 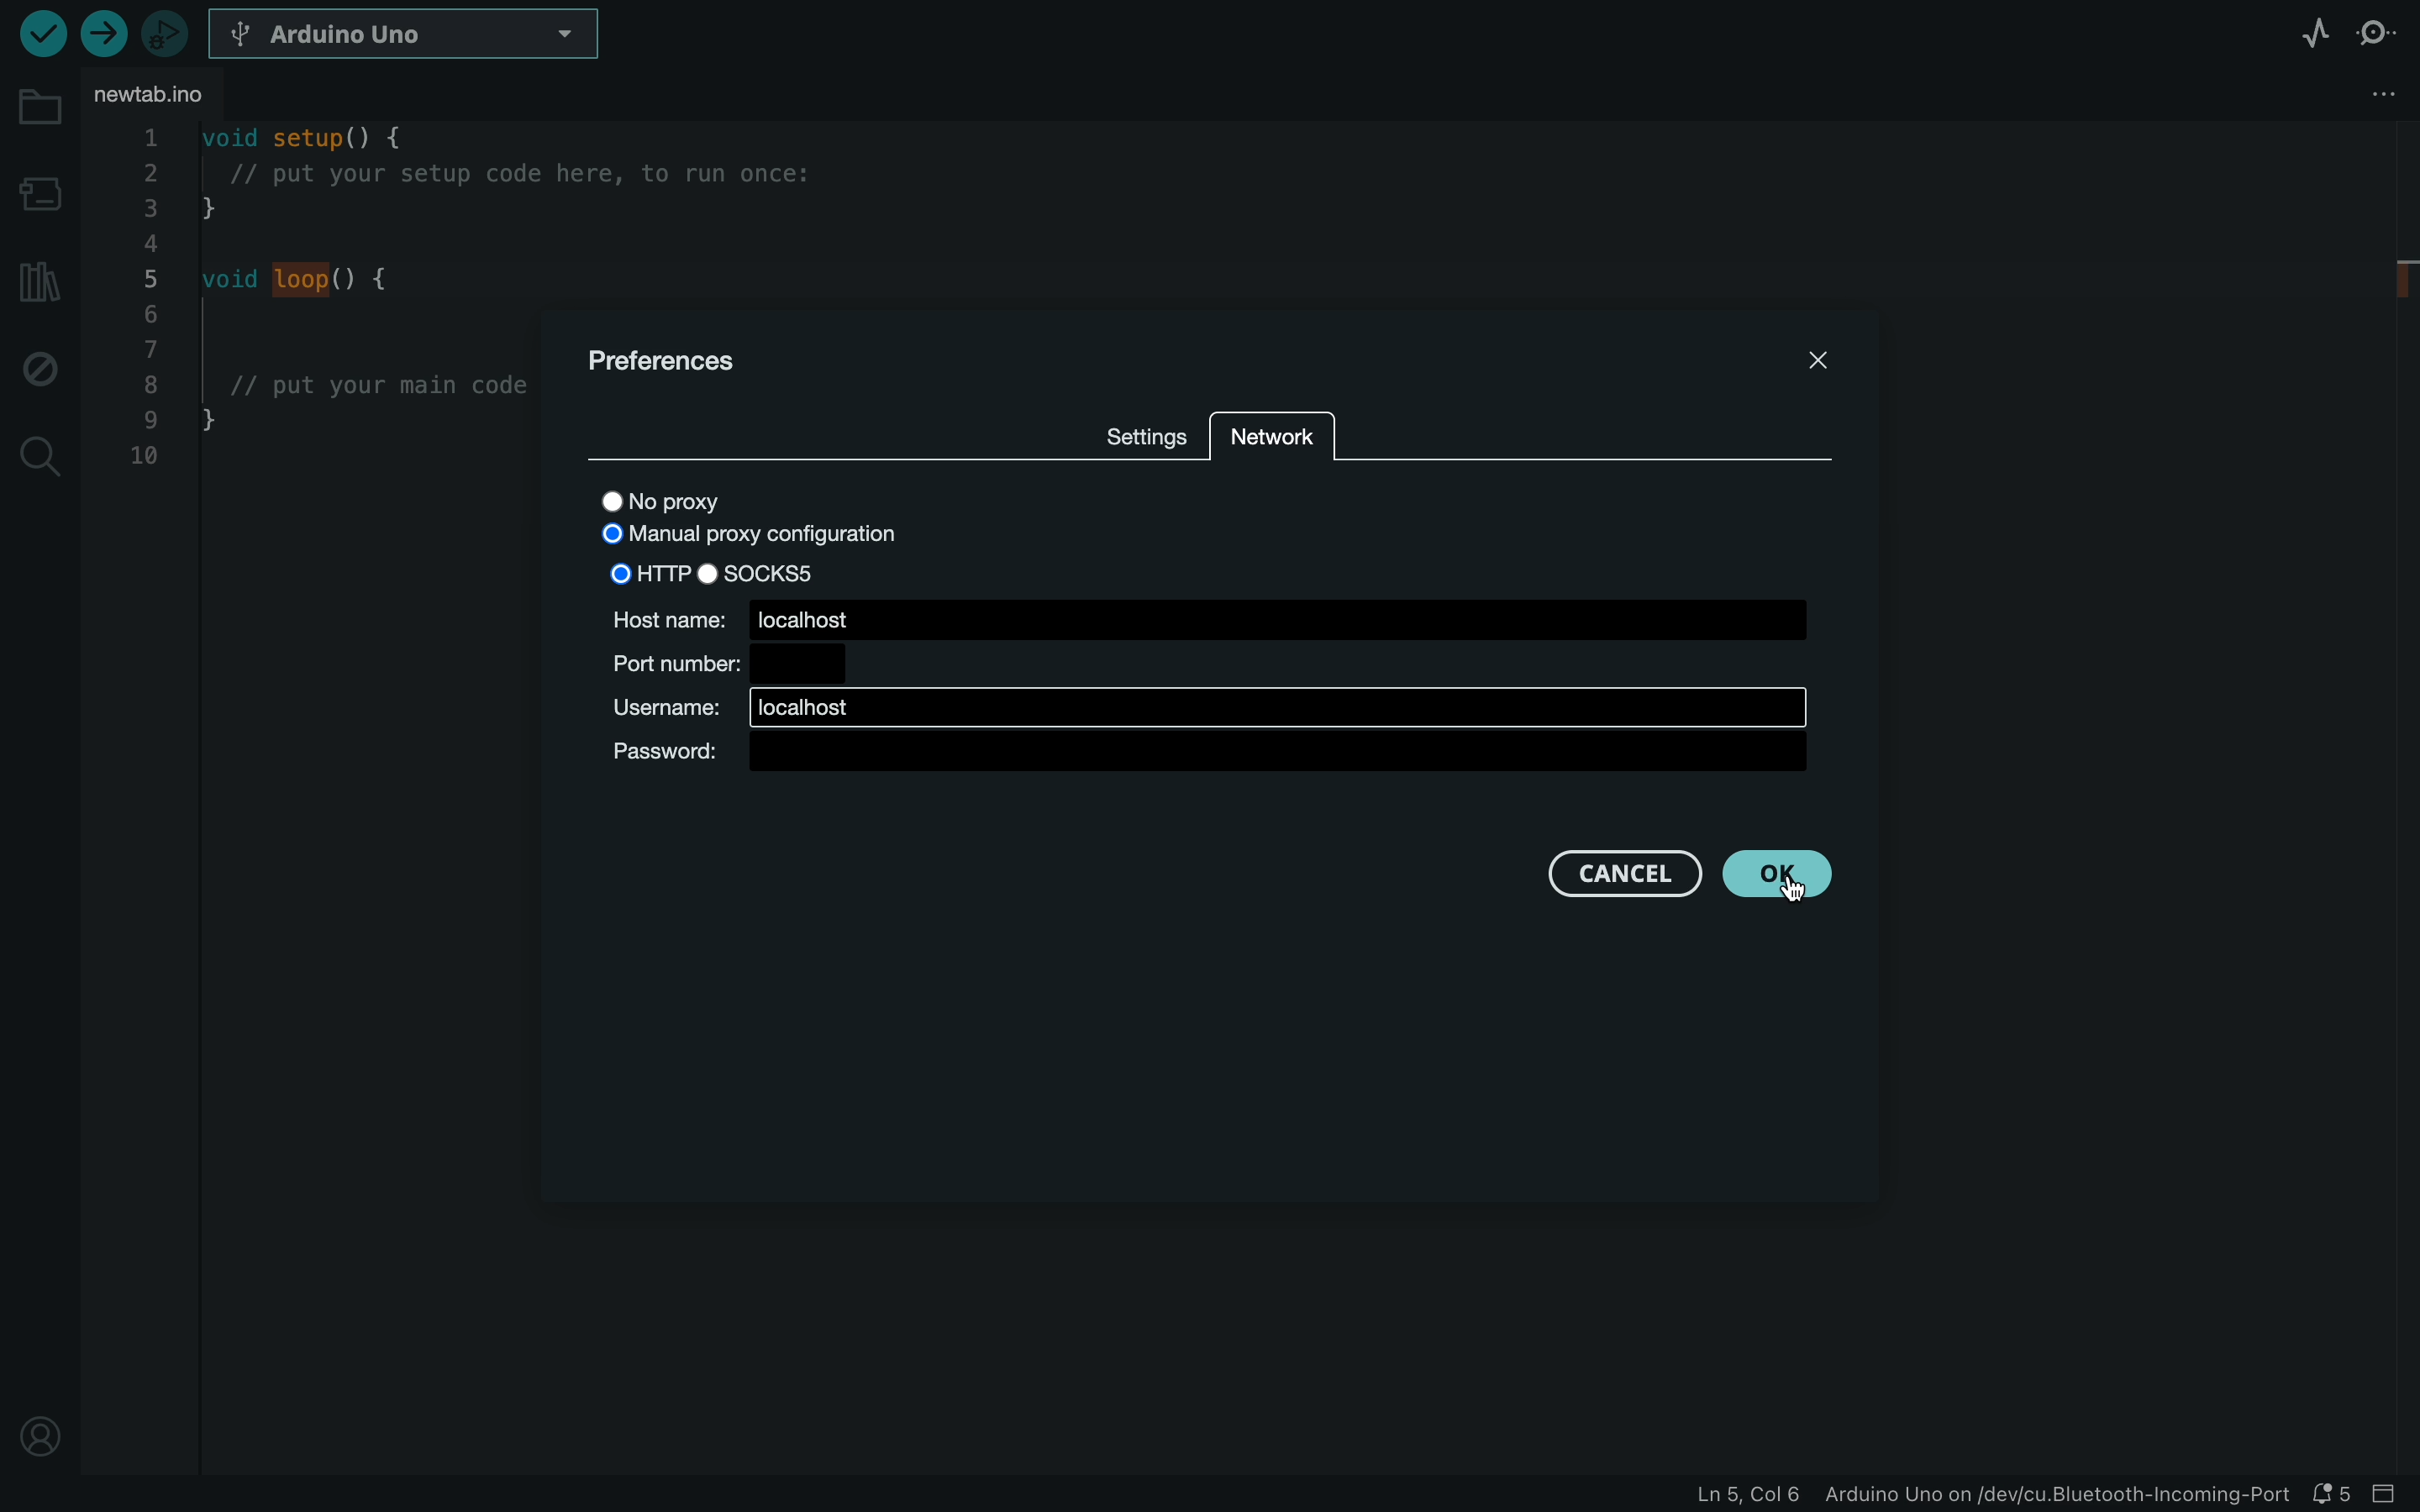 I want to click on prefernces, so click(x=668, y=363).